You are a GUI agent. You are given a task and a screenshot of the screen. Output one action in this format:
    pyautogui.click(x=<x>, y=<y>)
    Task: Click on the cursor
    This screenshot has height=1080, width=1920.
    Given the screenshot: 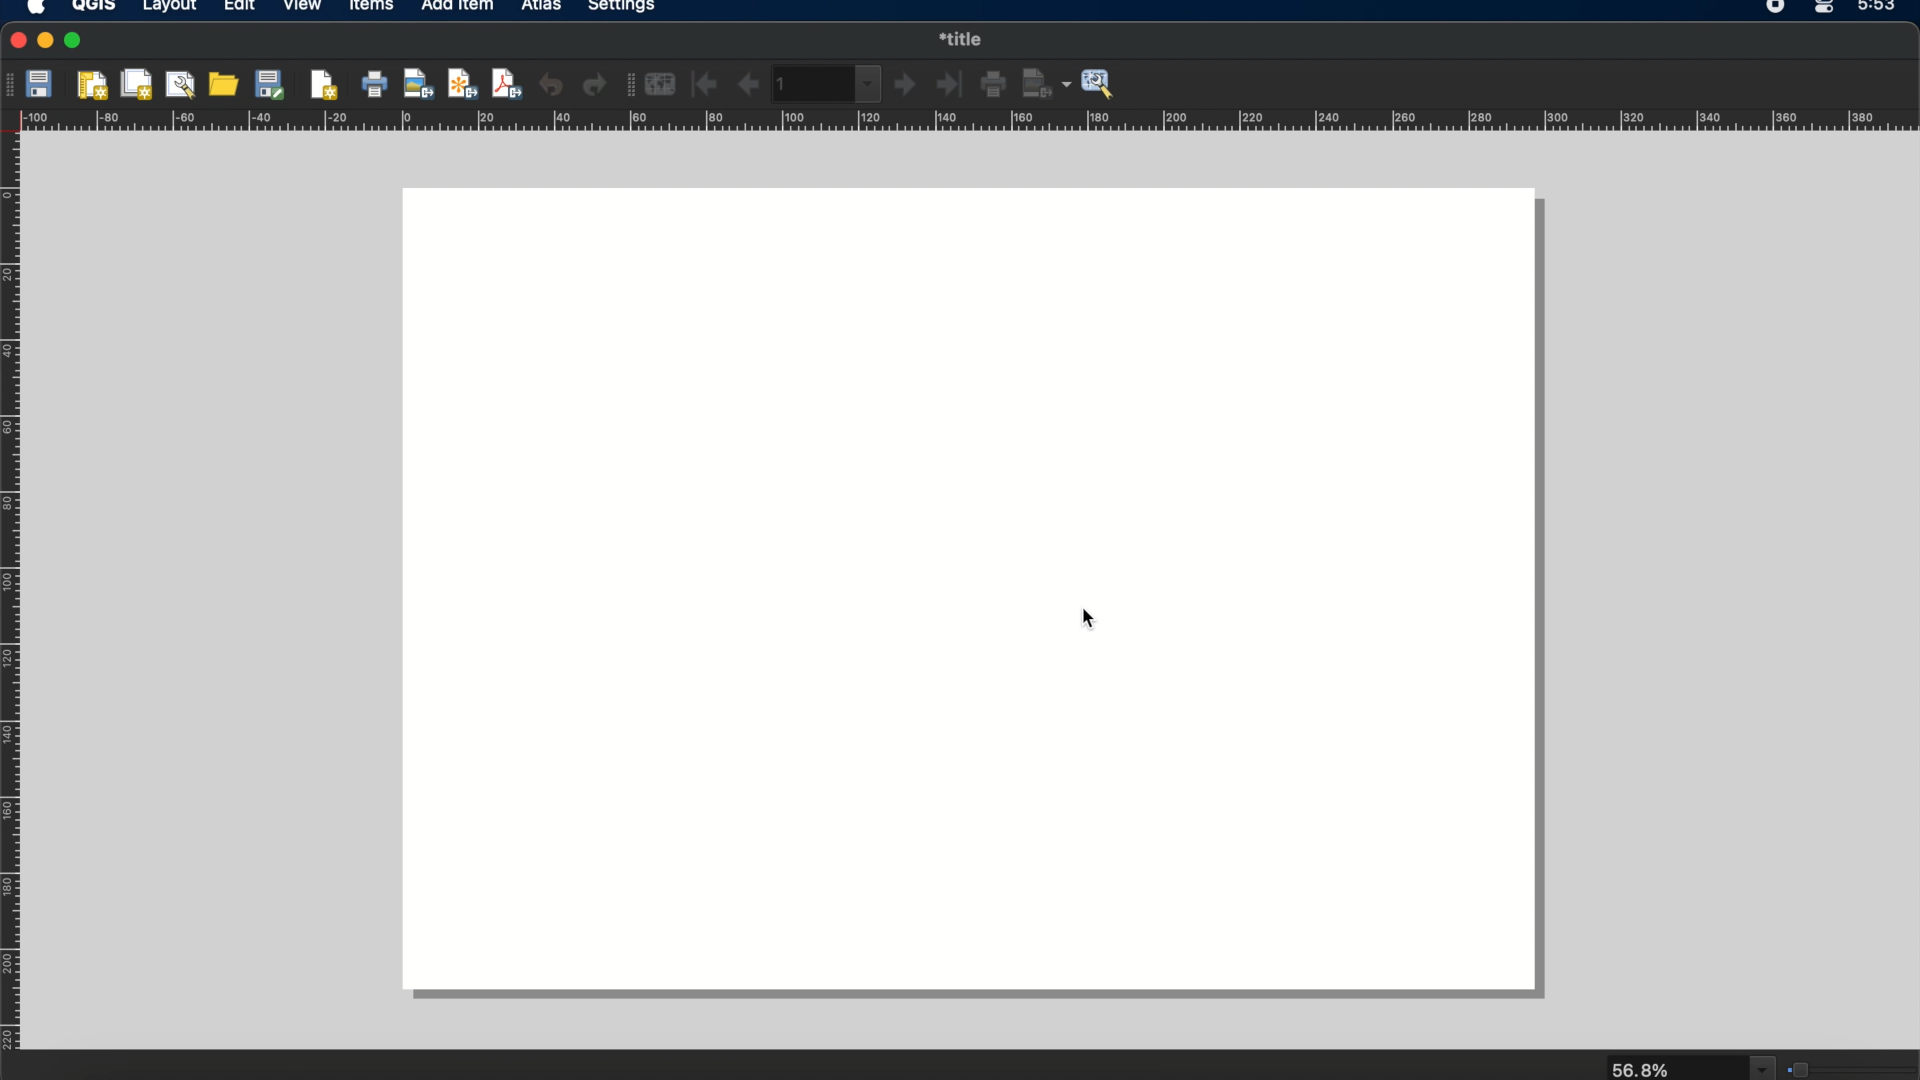 What is the action you would take?
    pyautogui.click(x=1096, y=619)
    